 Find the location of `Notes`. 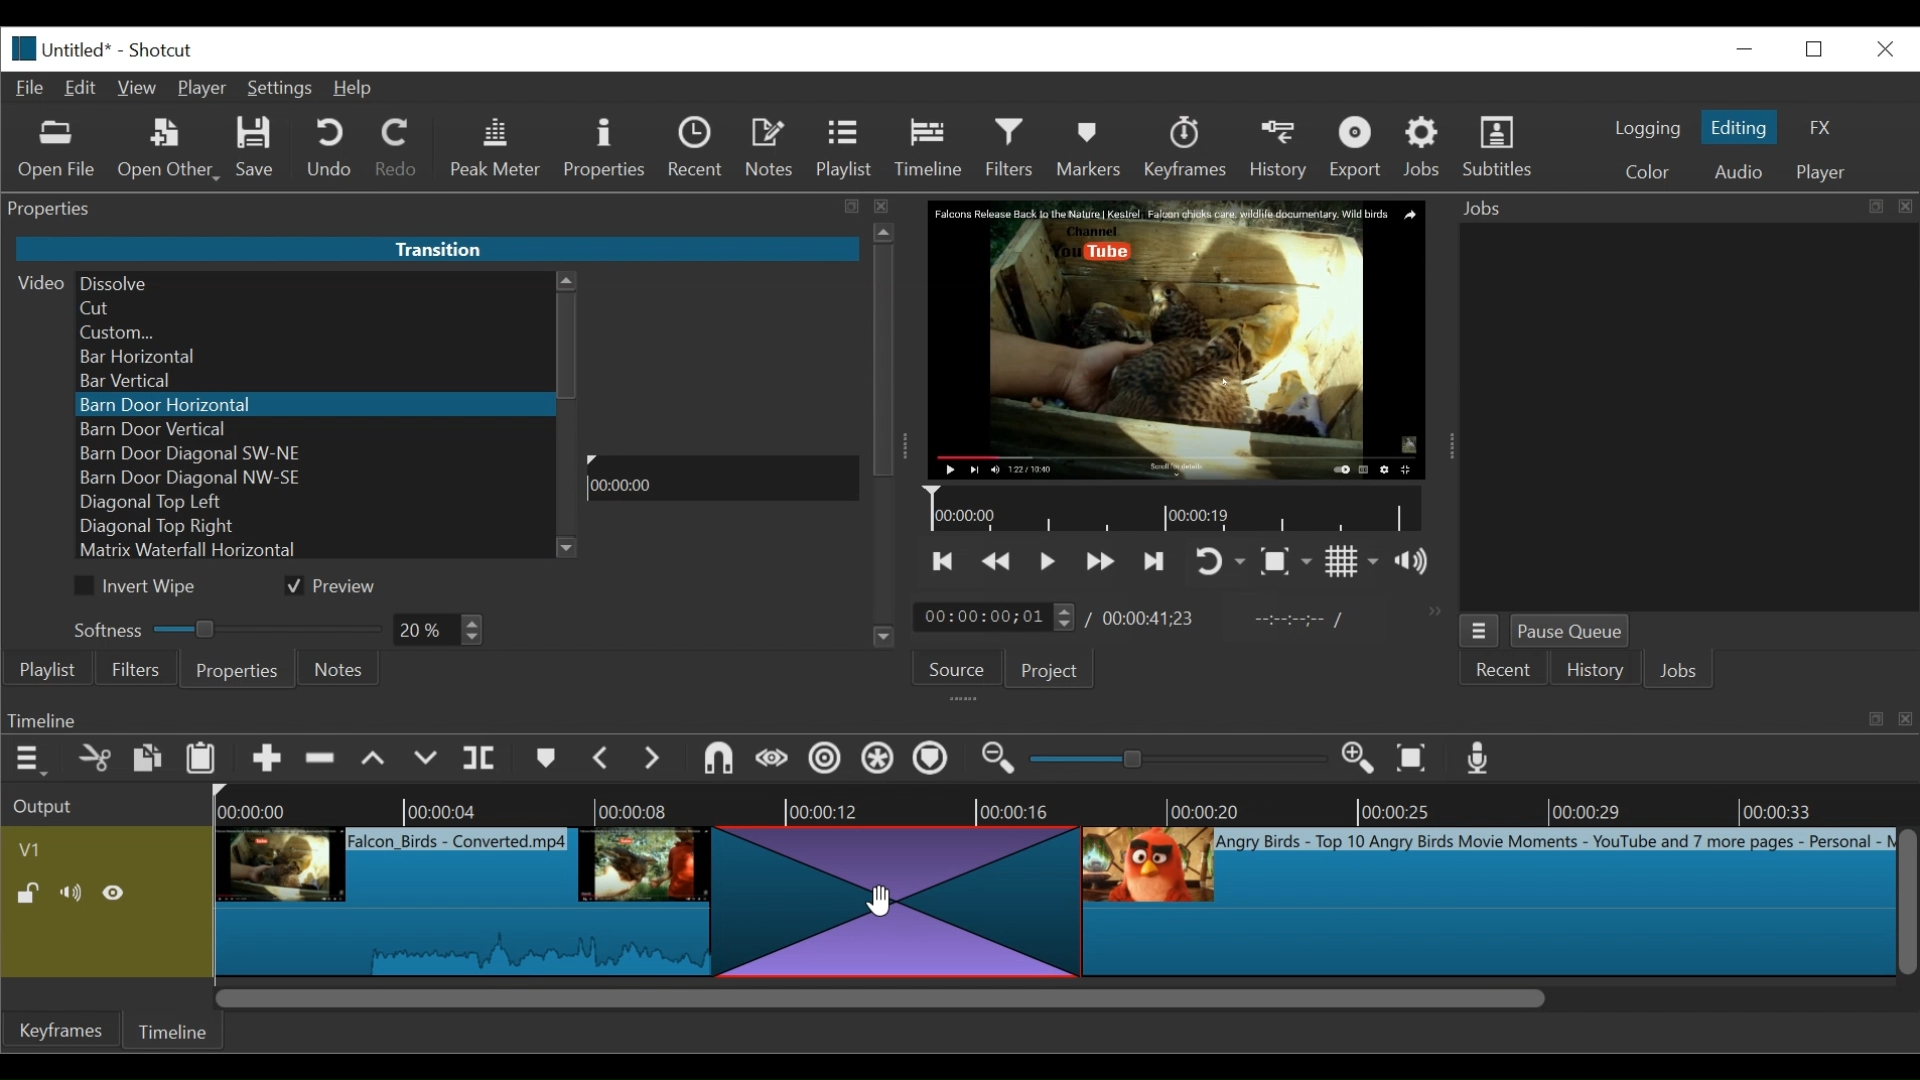

Notes is located at coordinates (340, 669).